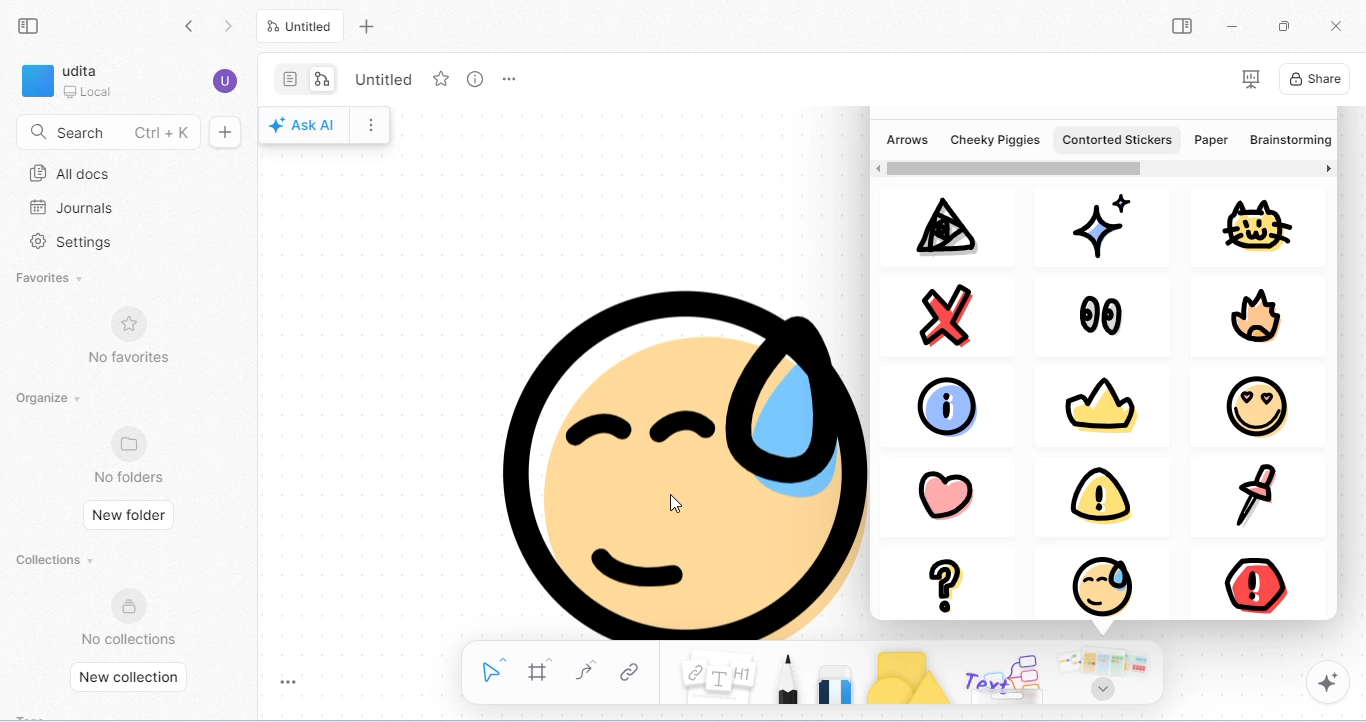 This screenshot has width=1366, height=722. Describe the element at coordinates (1100, 225) in the screenshot. I see `AI` at that location.